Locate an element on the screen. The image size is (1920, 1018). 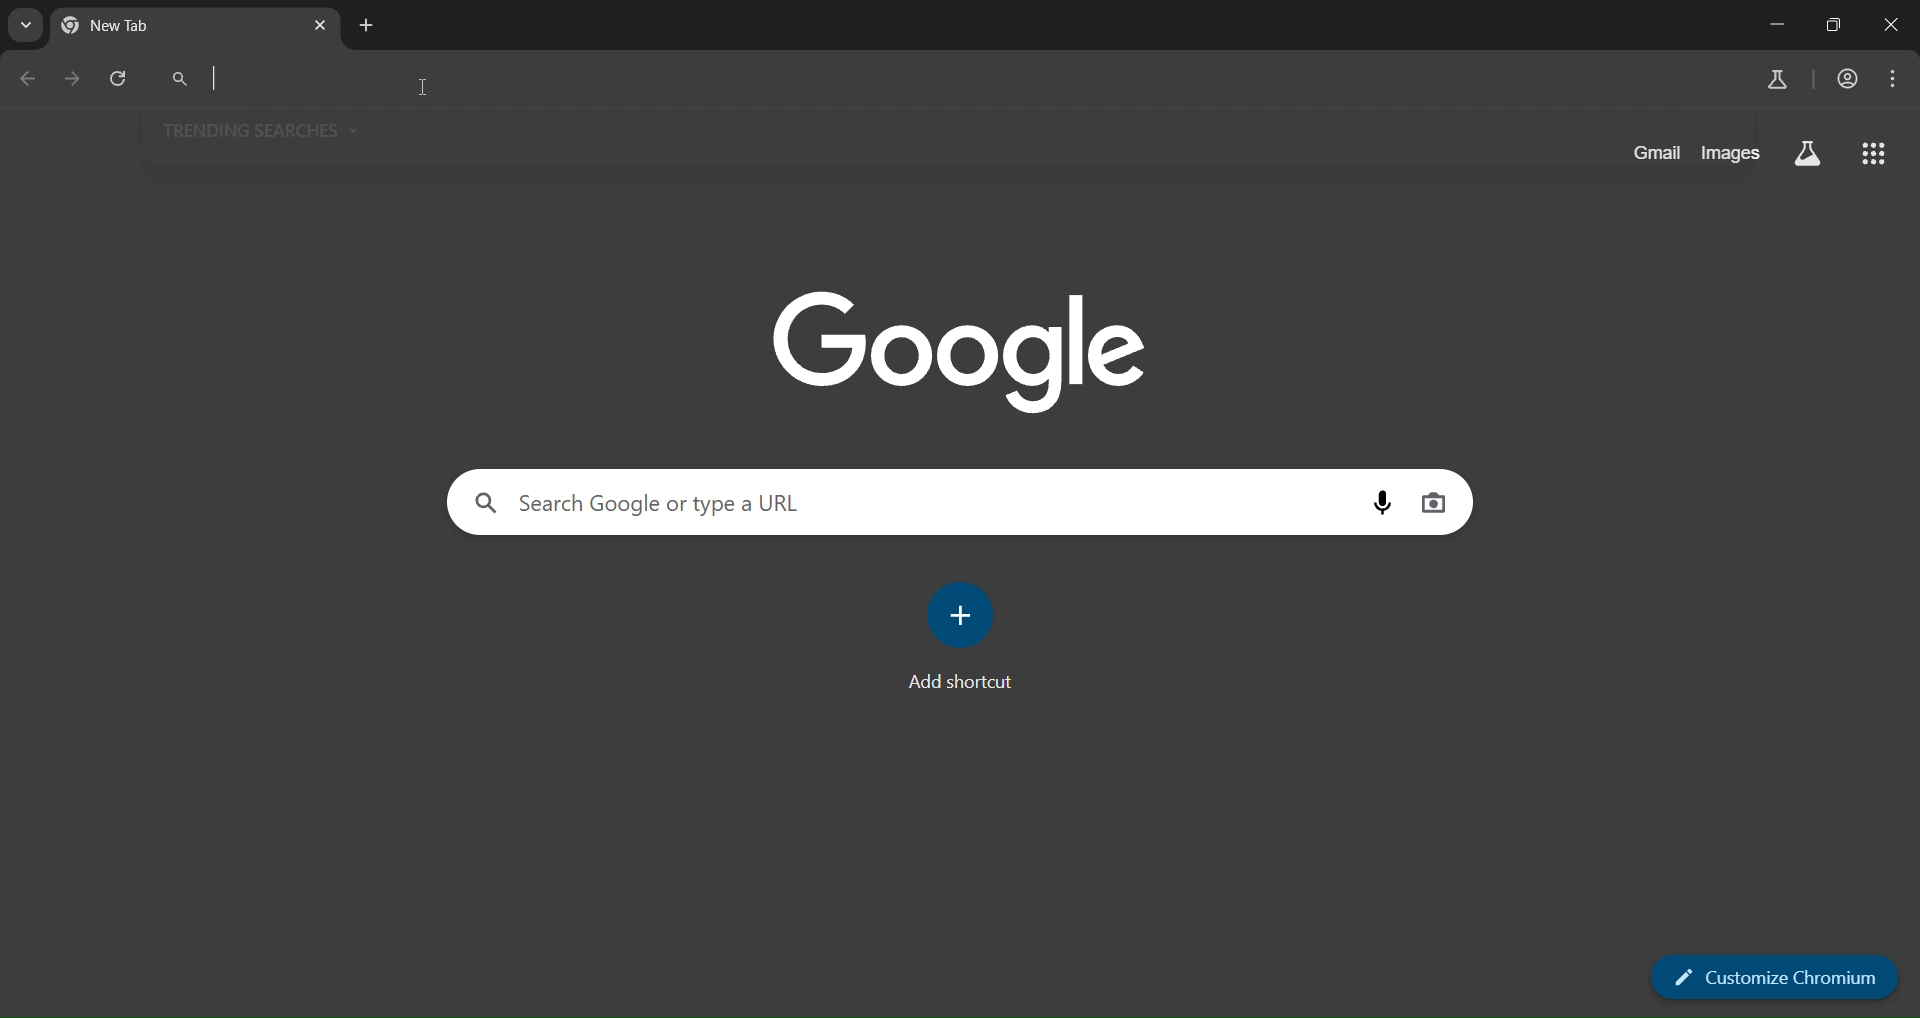
search labs is located at coordinates (1780, 79).